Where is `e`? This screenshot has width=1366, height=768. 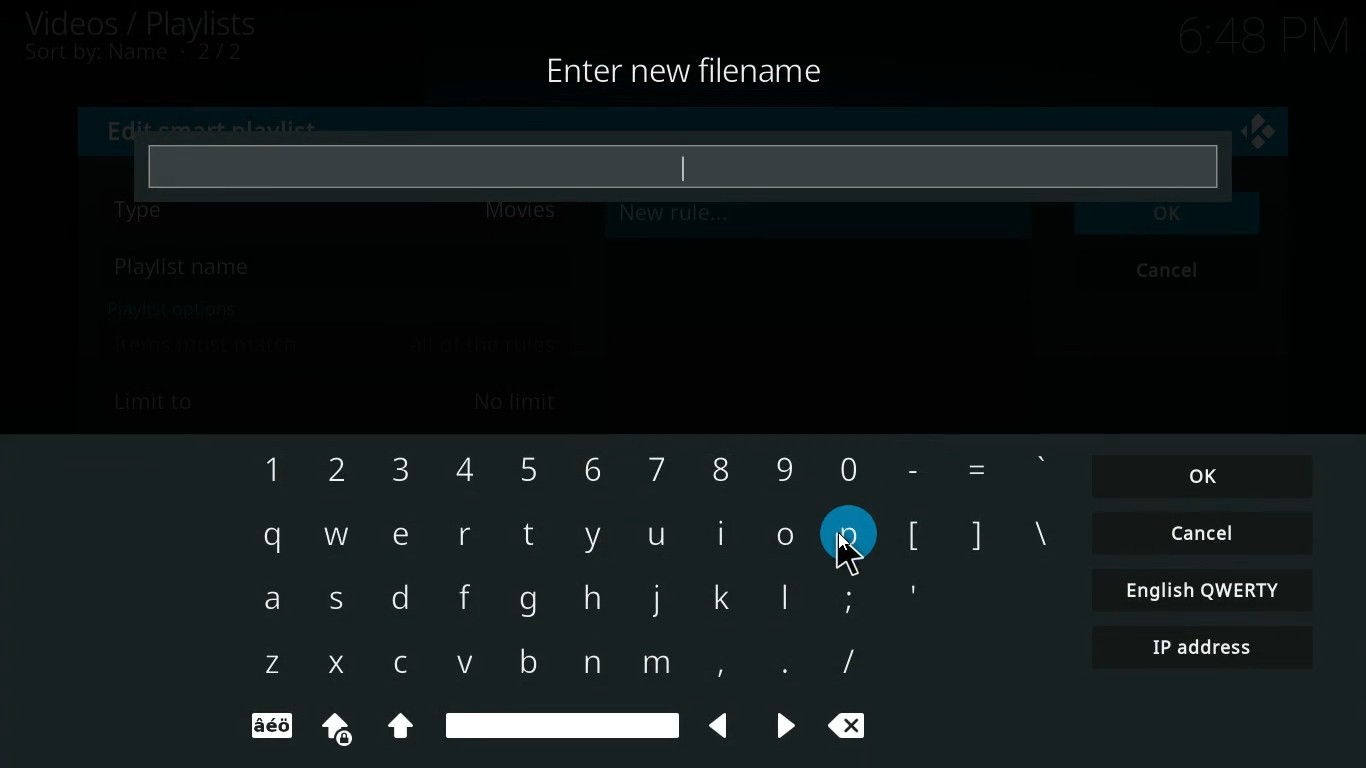
e is located at coordinates (399, 536).